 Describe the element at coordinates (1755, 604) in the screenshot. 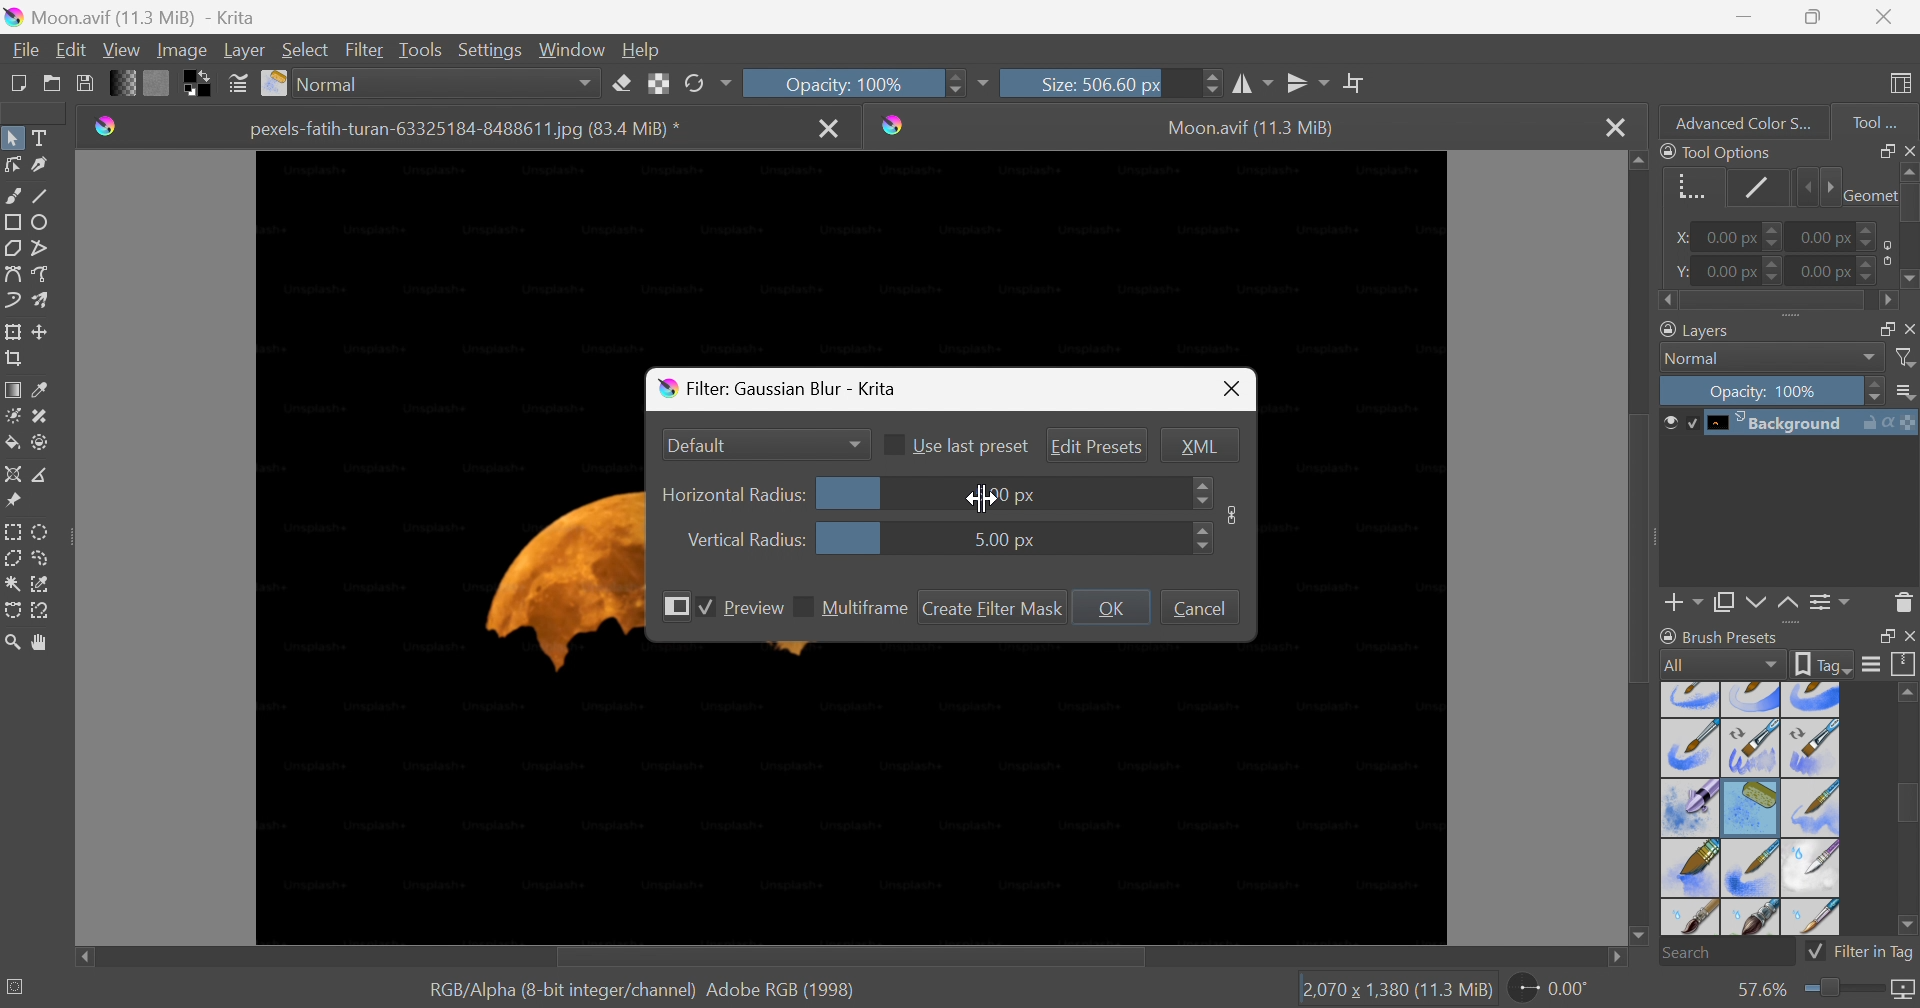

I see `Move layer or mask down` at that location.